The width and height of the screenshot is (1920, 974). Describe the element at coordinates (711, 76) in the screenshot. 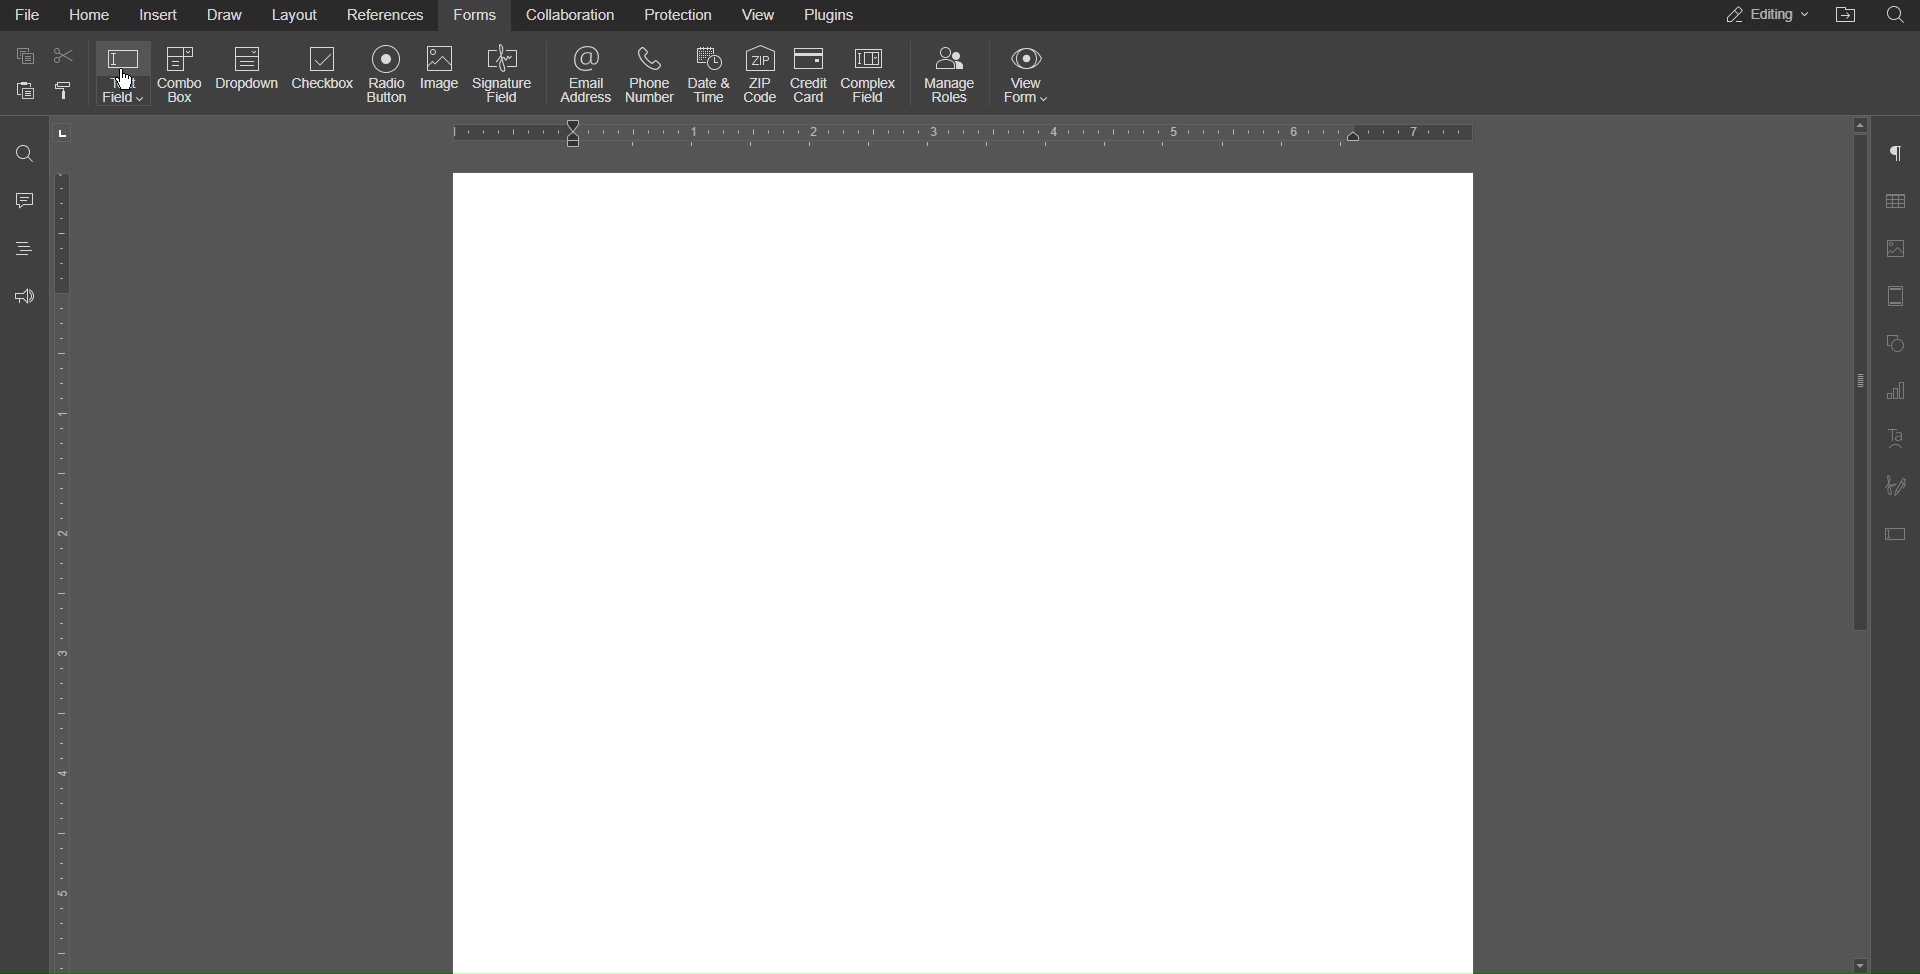

I see `Date & Time` at that location.